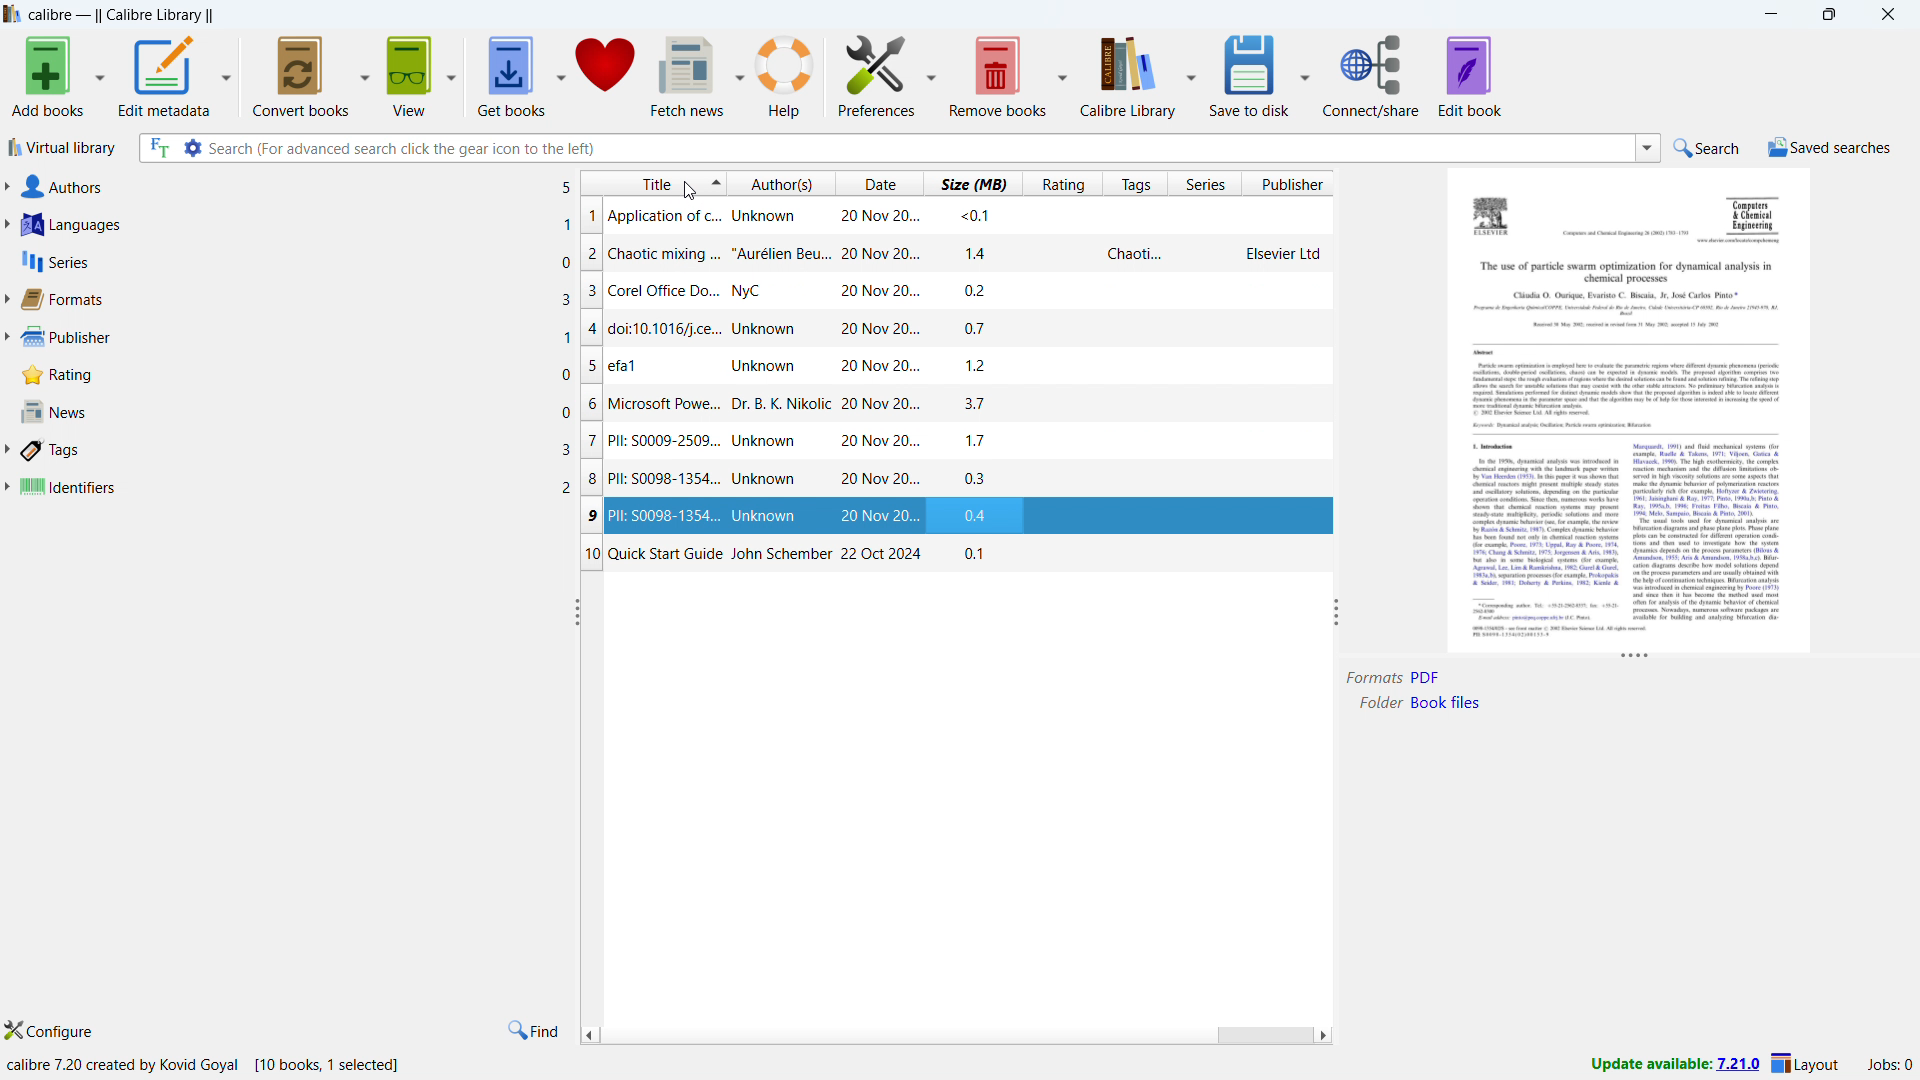  What do you see at coordinates (96, 79) in the screenshot?
I see `add books` at bounding box center [96, 79].